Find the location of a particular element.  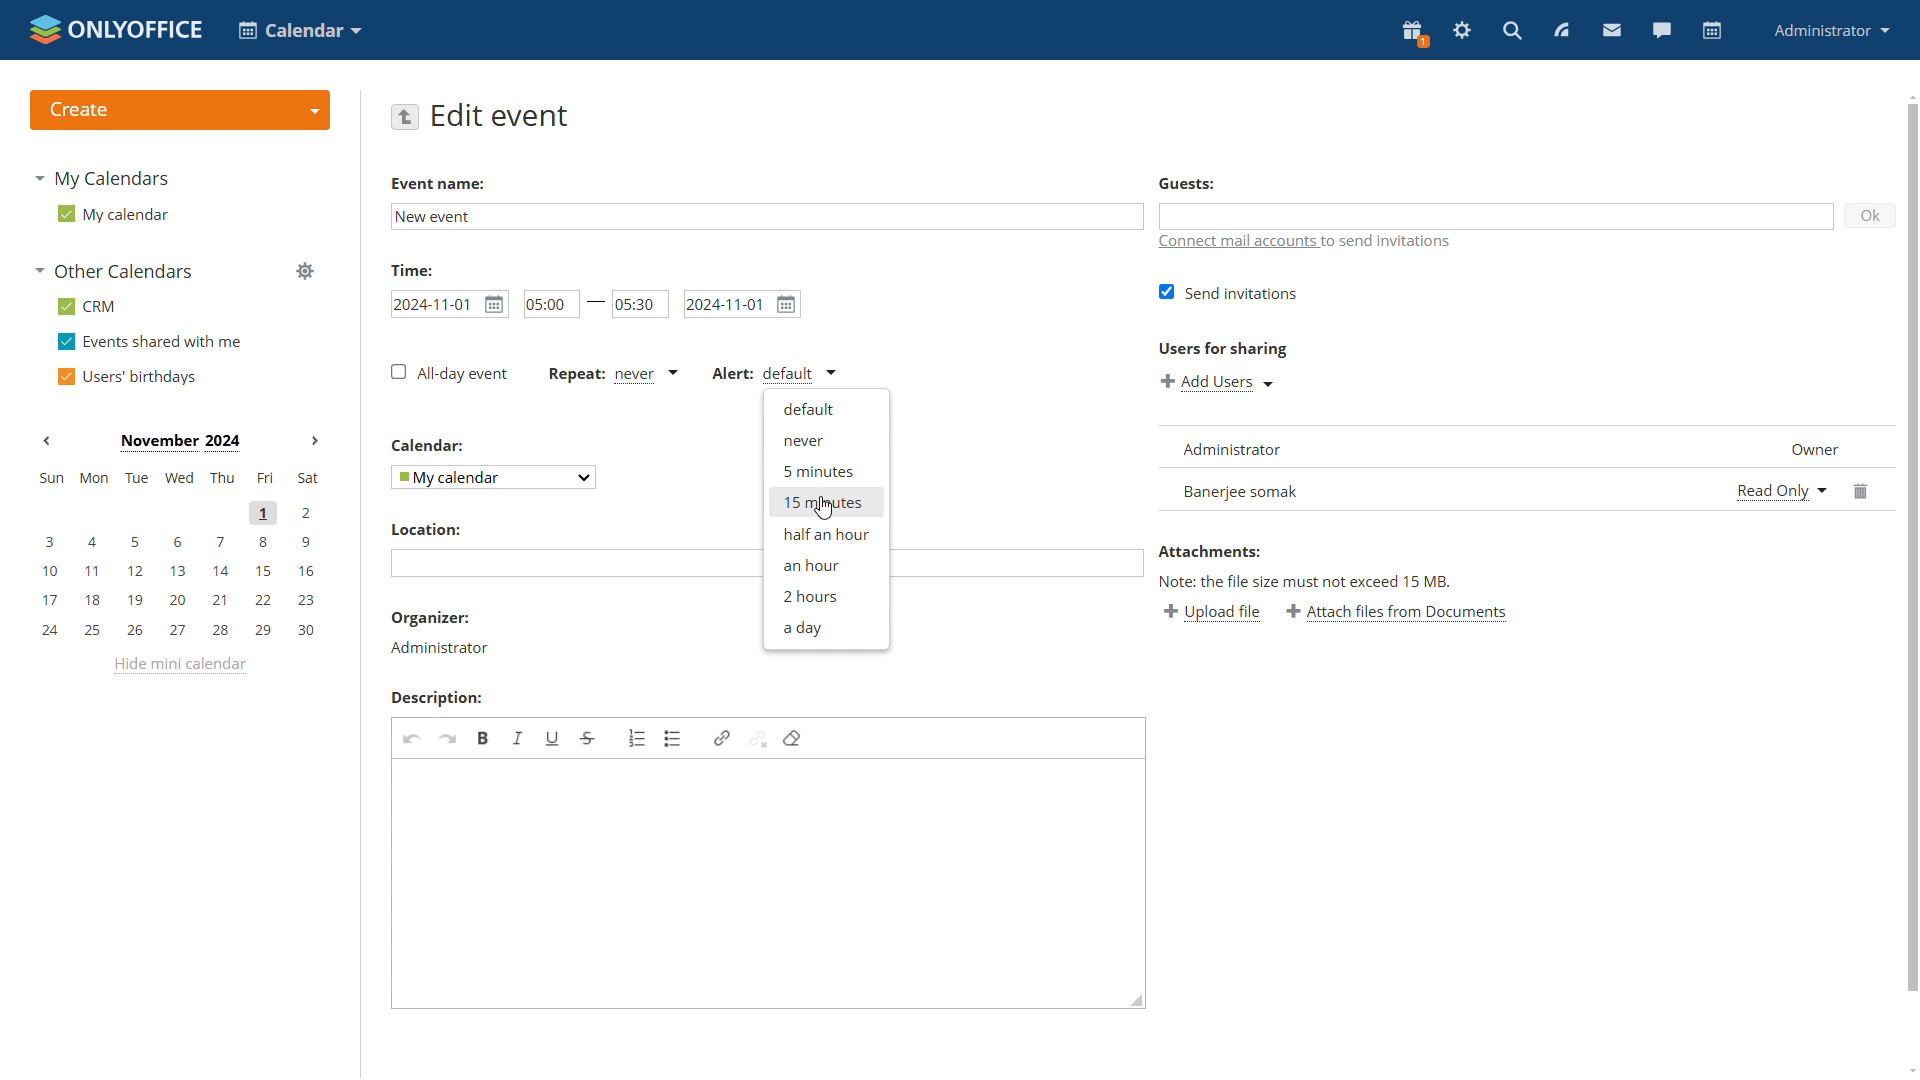

link is located at coordinates (721, 739).